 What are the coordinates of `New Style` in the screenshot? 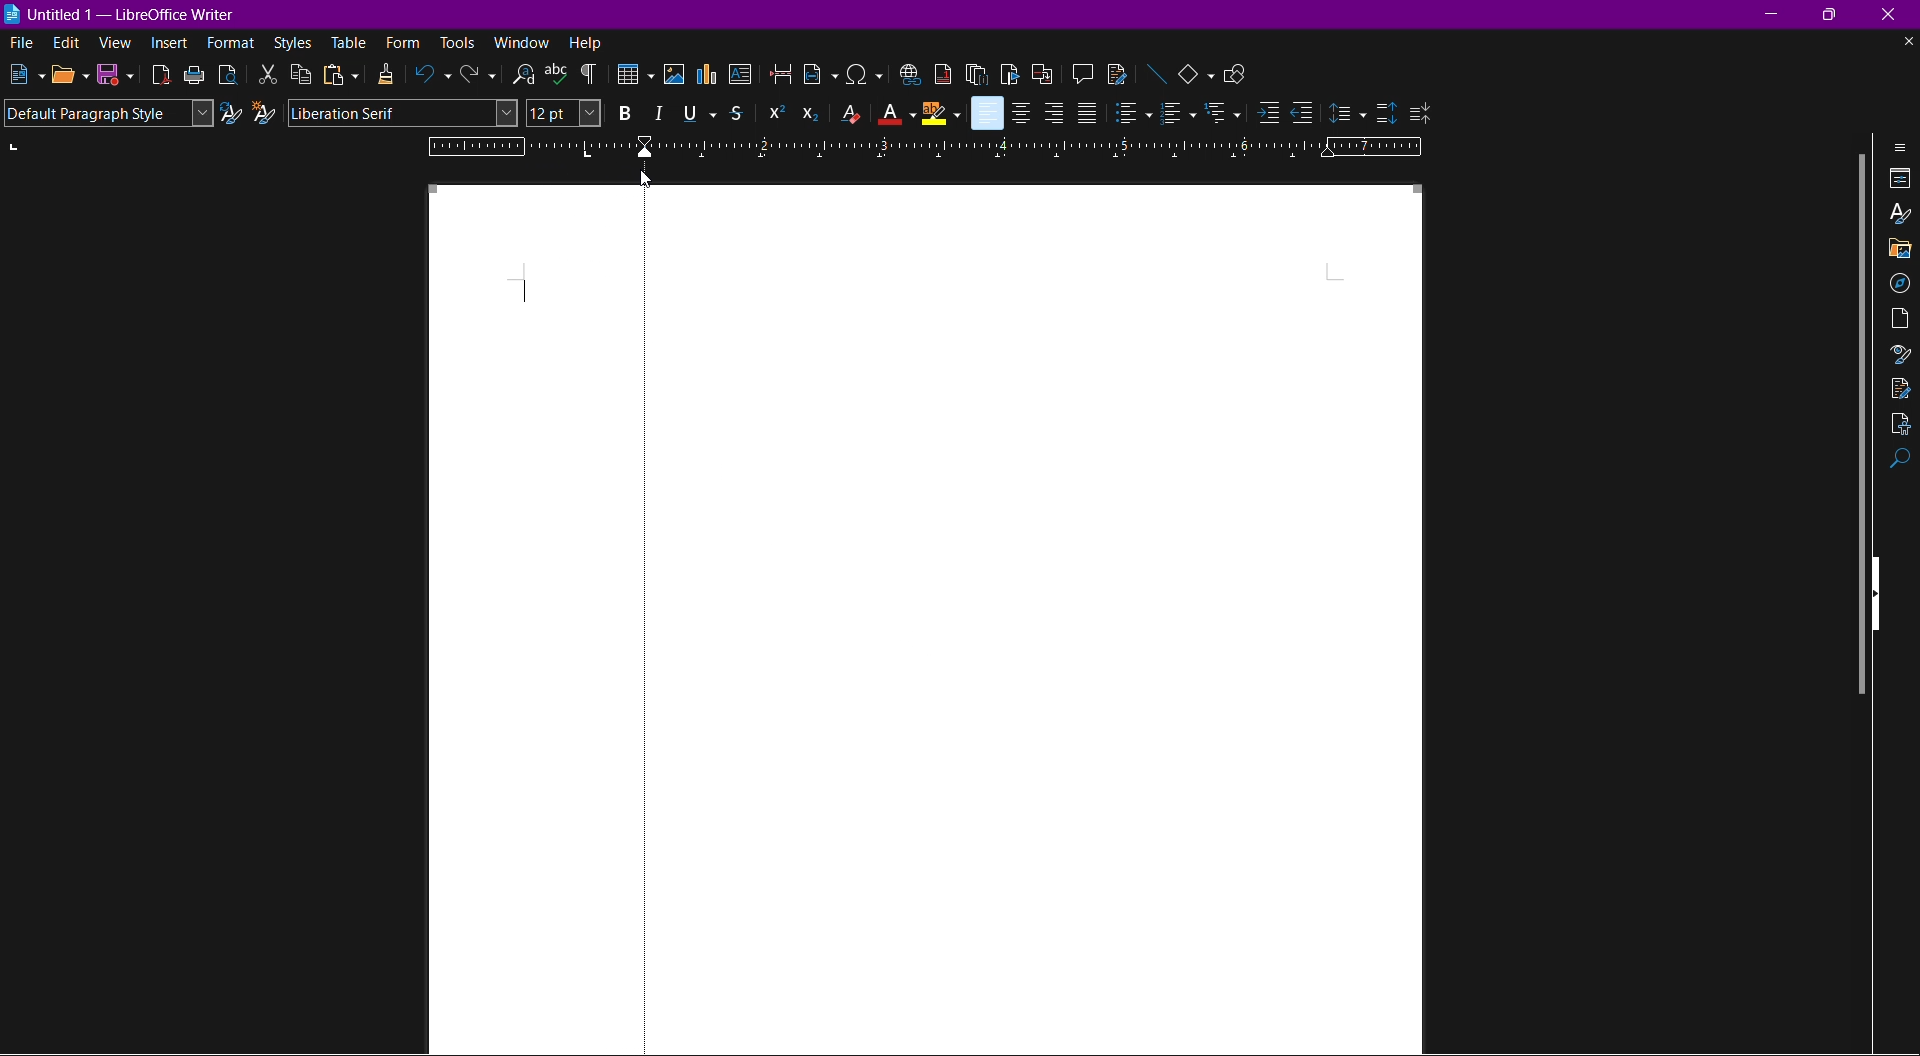 It's located at (266, 113).